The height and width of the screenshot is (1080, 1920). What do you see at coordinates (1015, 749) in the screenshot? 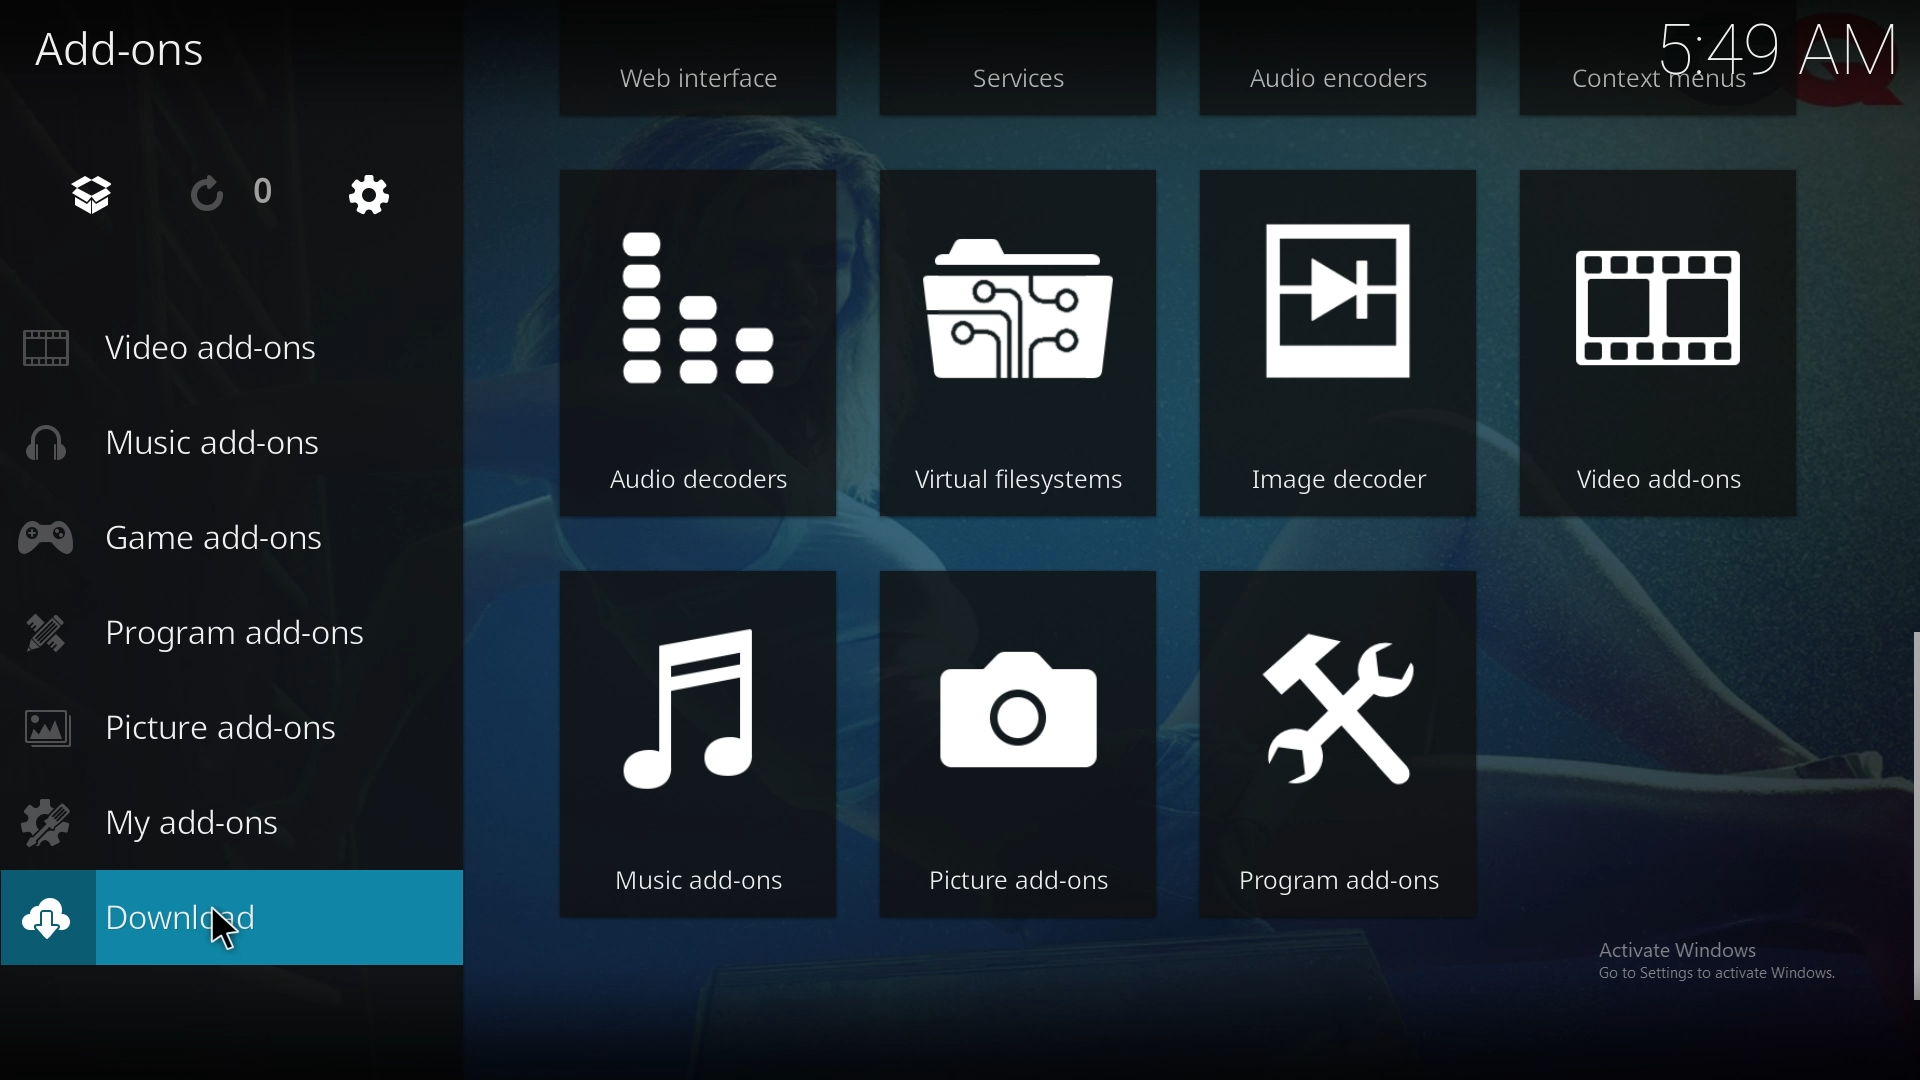
I see `picture add ons` at bounding box center [1015, 749].